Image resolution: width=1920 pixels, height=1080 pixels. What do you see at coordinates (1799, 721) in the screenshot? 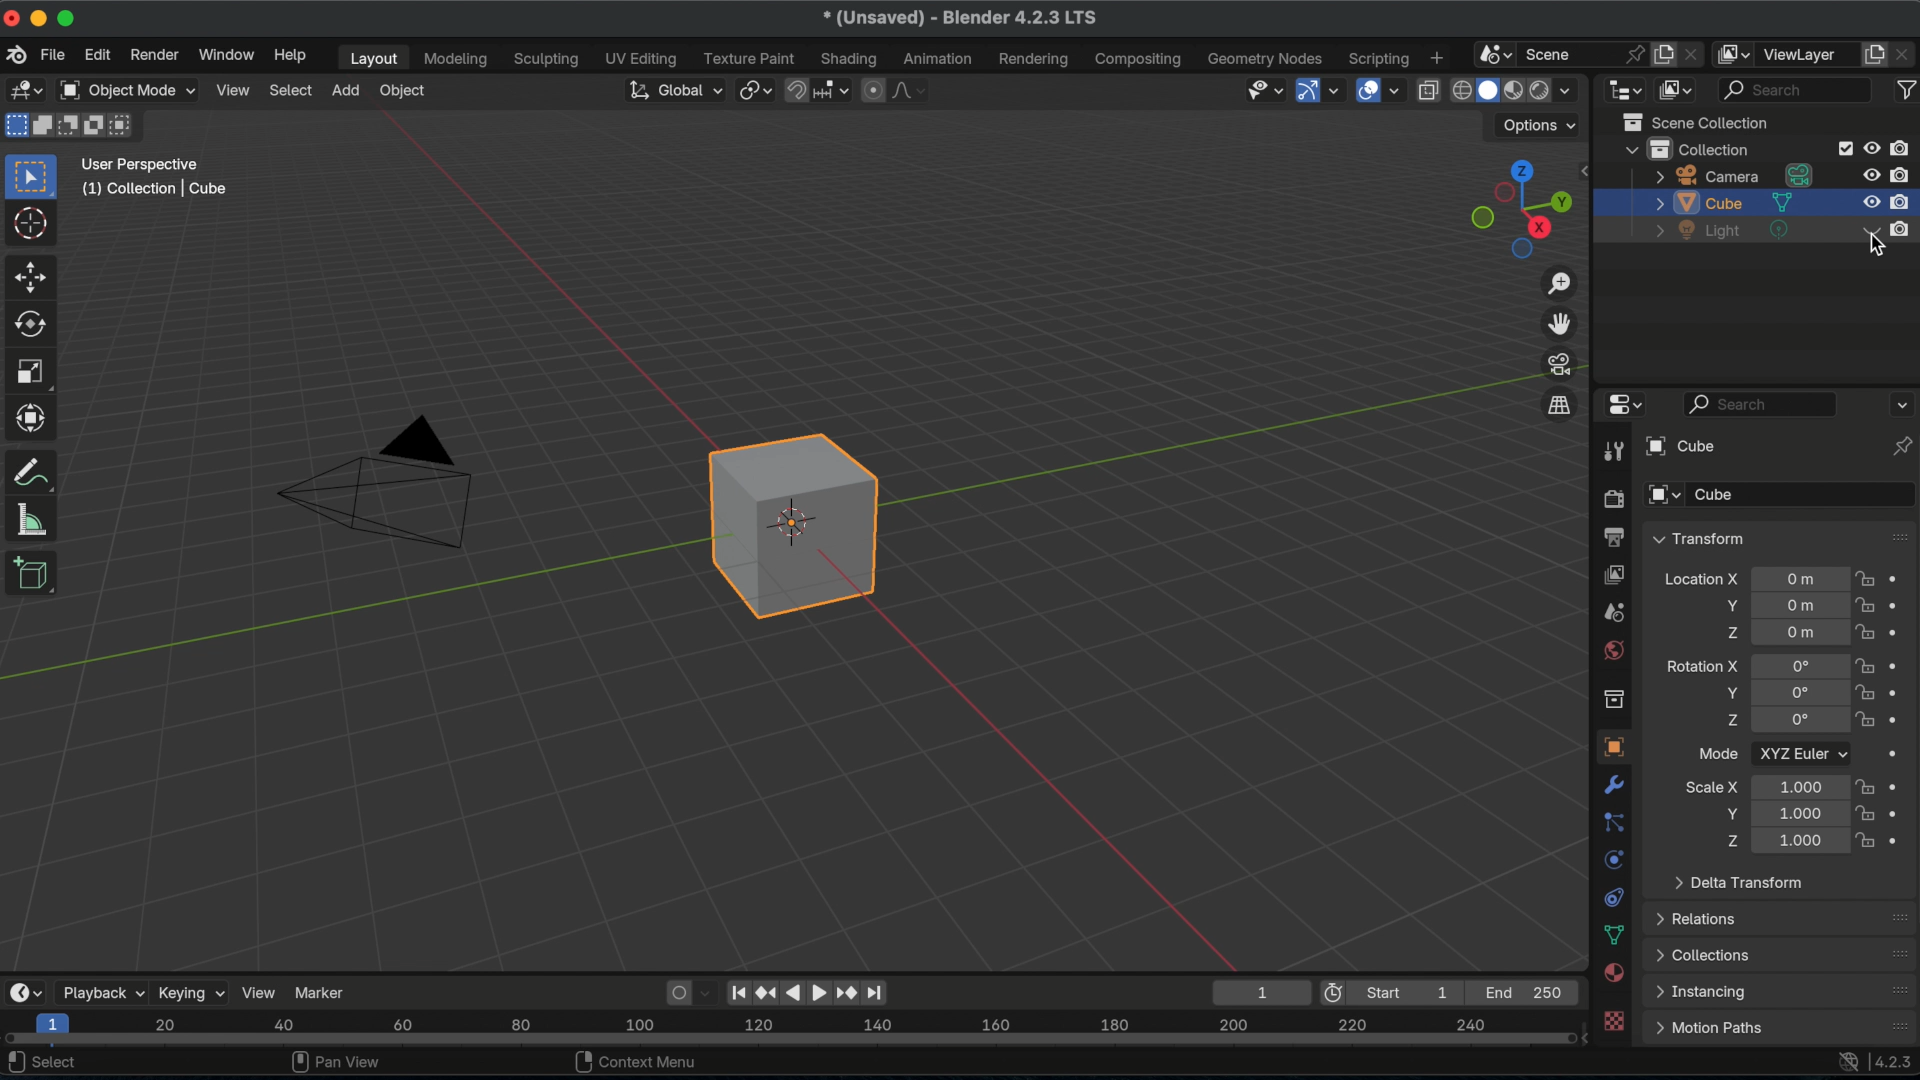
I see `euler rotation` at bounding box center [1799, 721].